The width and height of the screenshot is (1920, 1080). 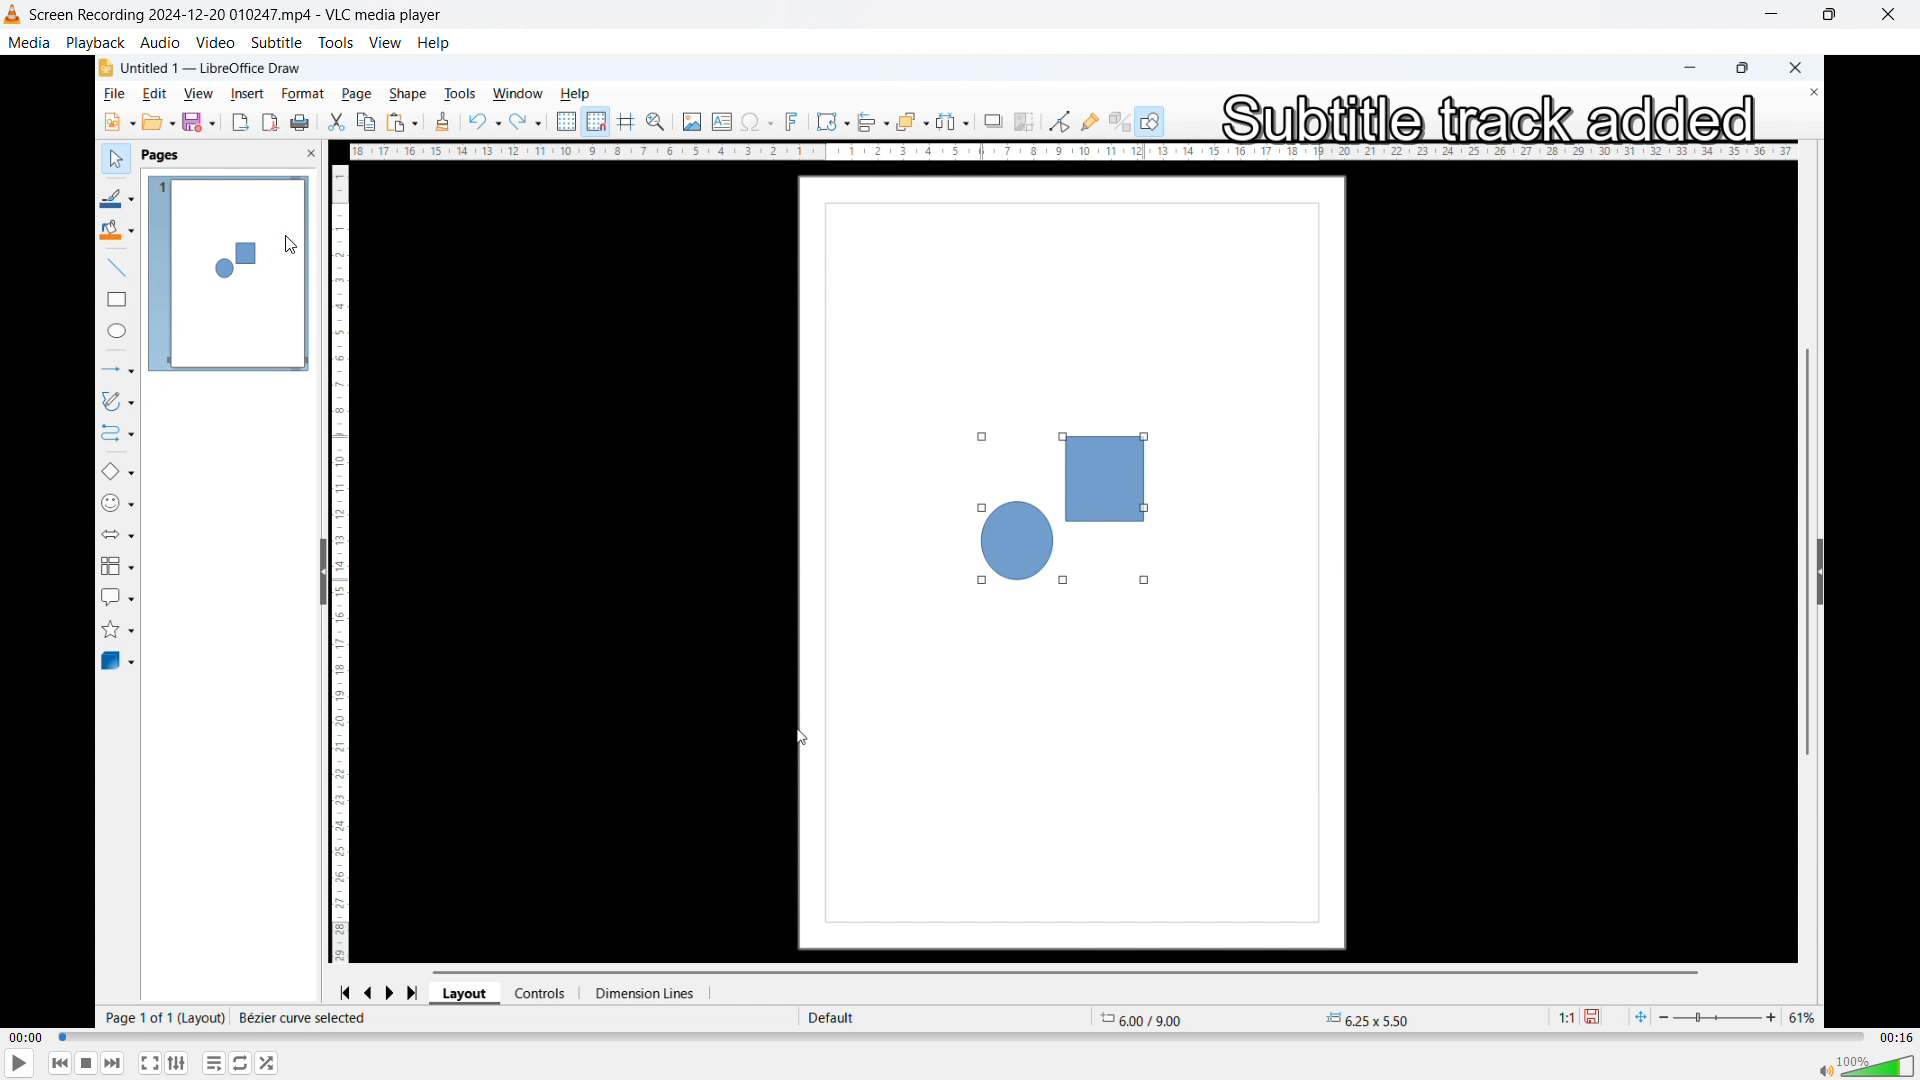 I want to click on print, so click(x=302, y=122).